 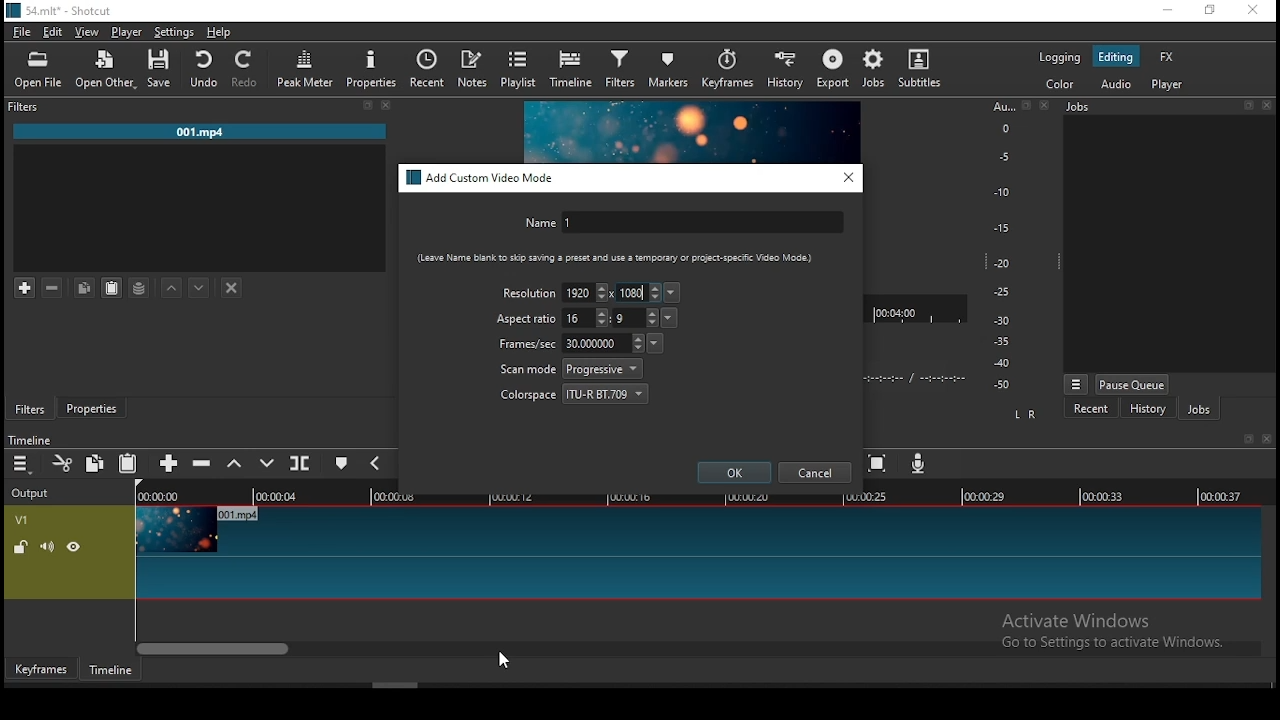 I want to click on 00:00:04, so click(x=279, y=496).